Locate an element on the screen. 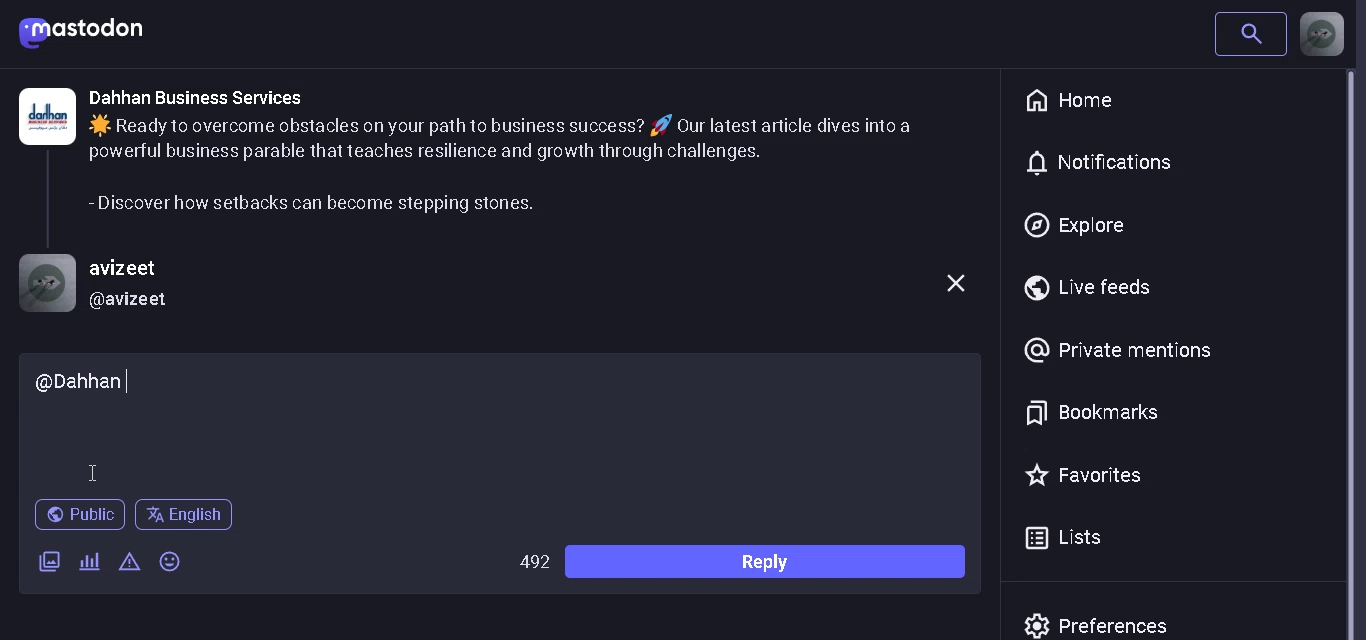 This screenshot has width=1366, height=640. lists is located at coordinates (1067, 539).